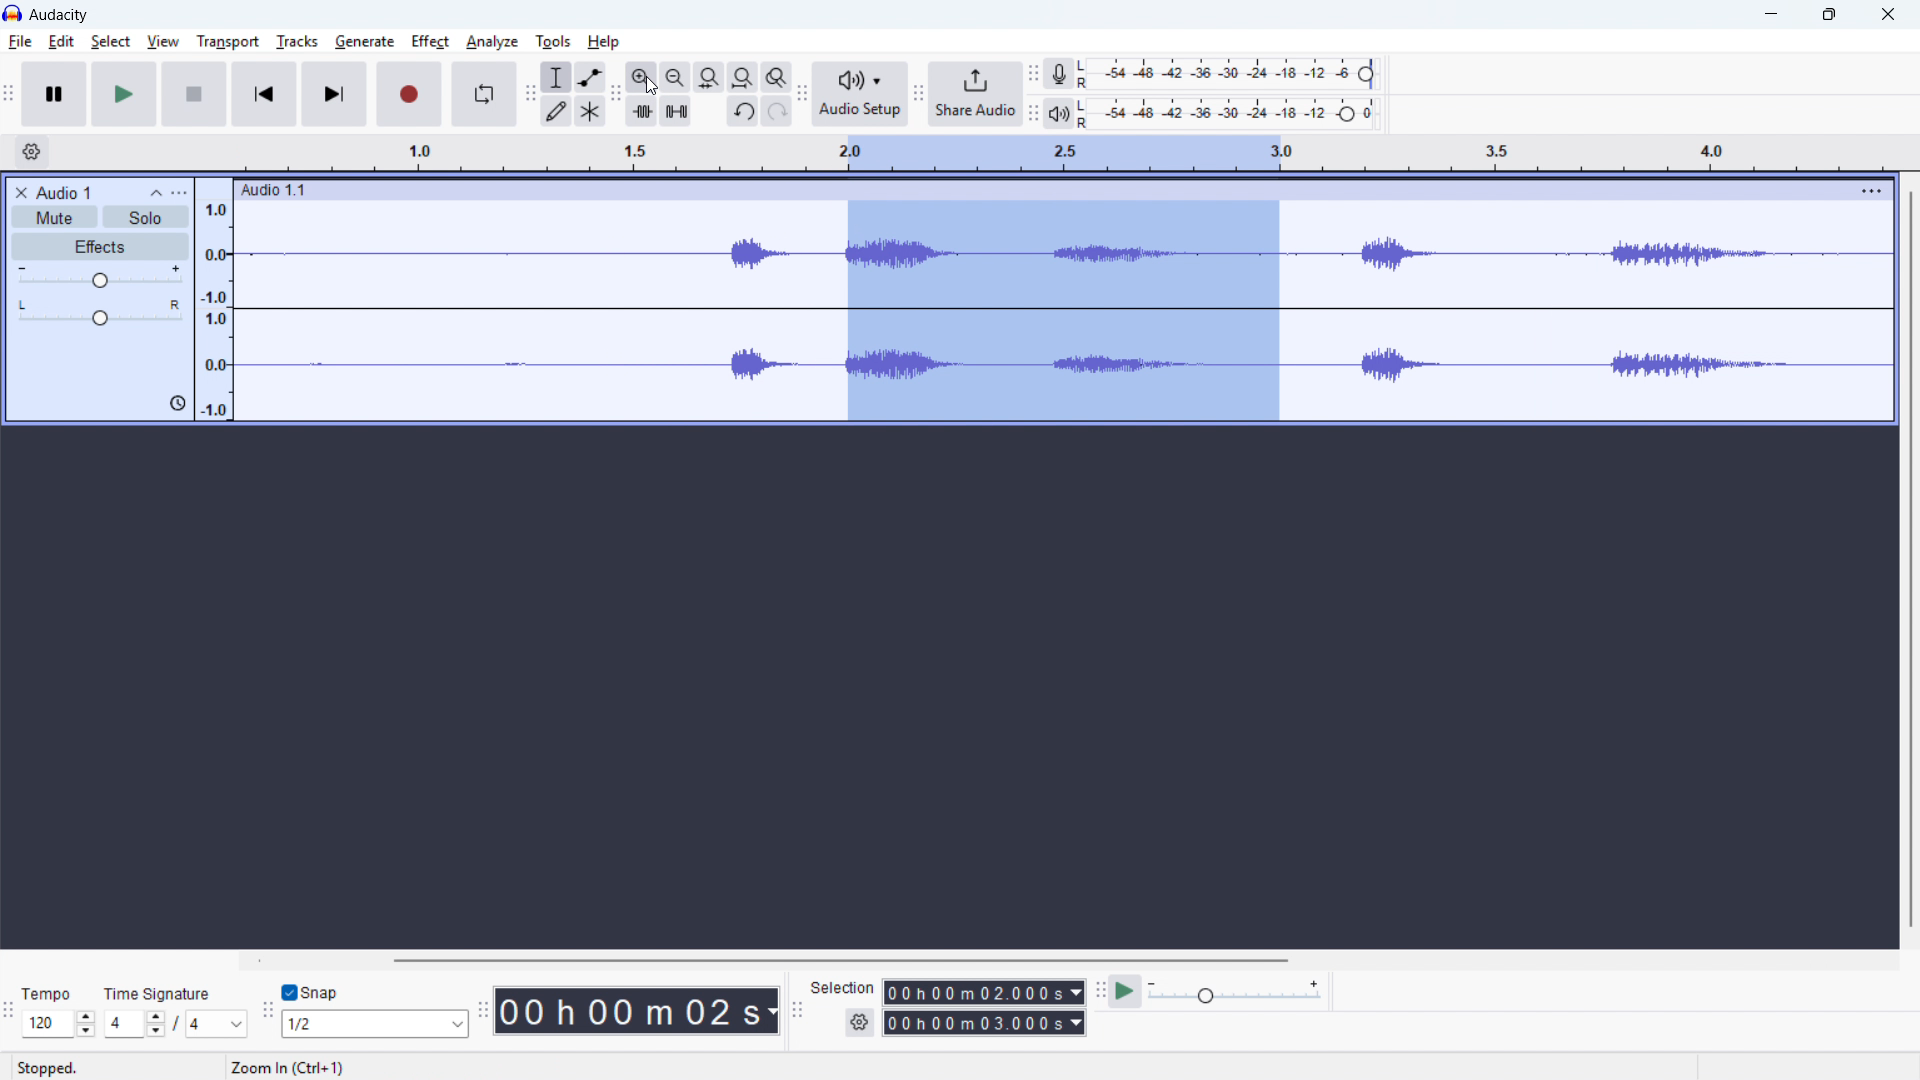 Image resolution: width=1920 pixels, height=1080 pixels. Describe the element at coordinates (1886, 14) in the screenshot. I see `Close` at that location.